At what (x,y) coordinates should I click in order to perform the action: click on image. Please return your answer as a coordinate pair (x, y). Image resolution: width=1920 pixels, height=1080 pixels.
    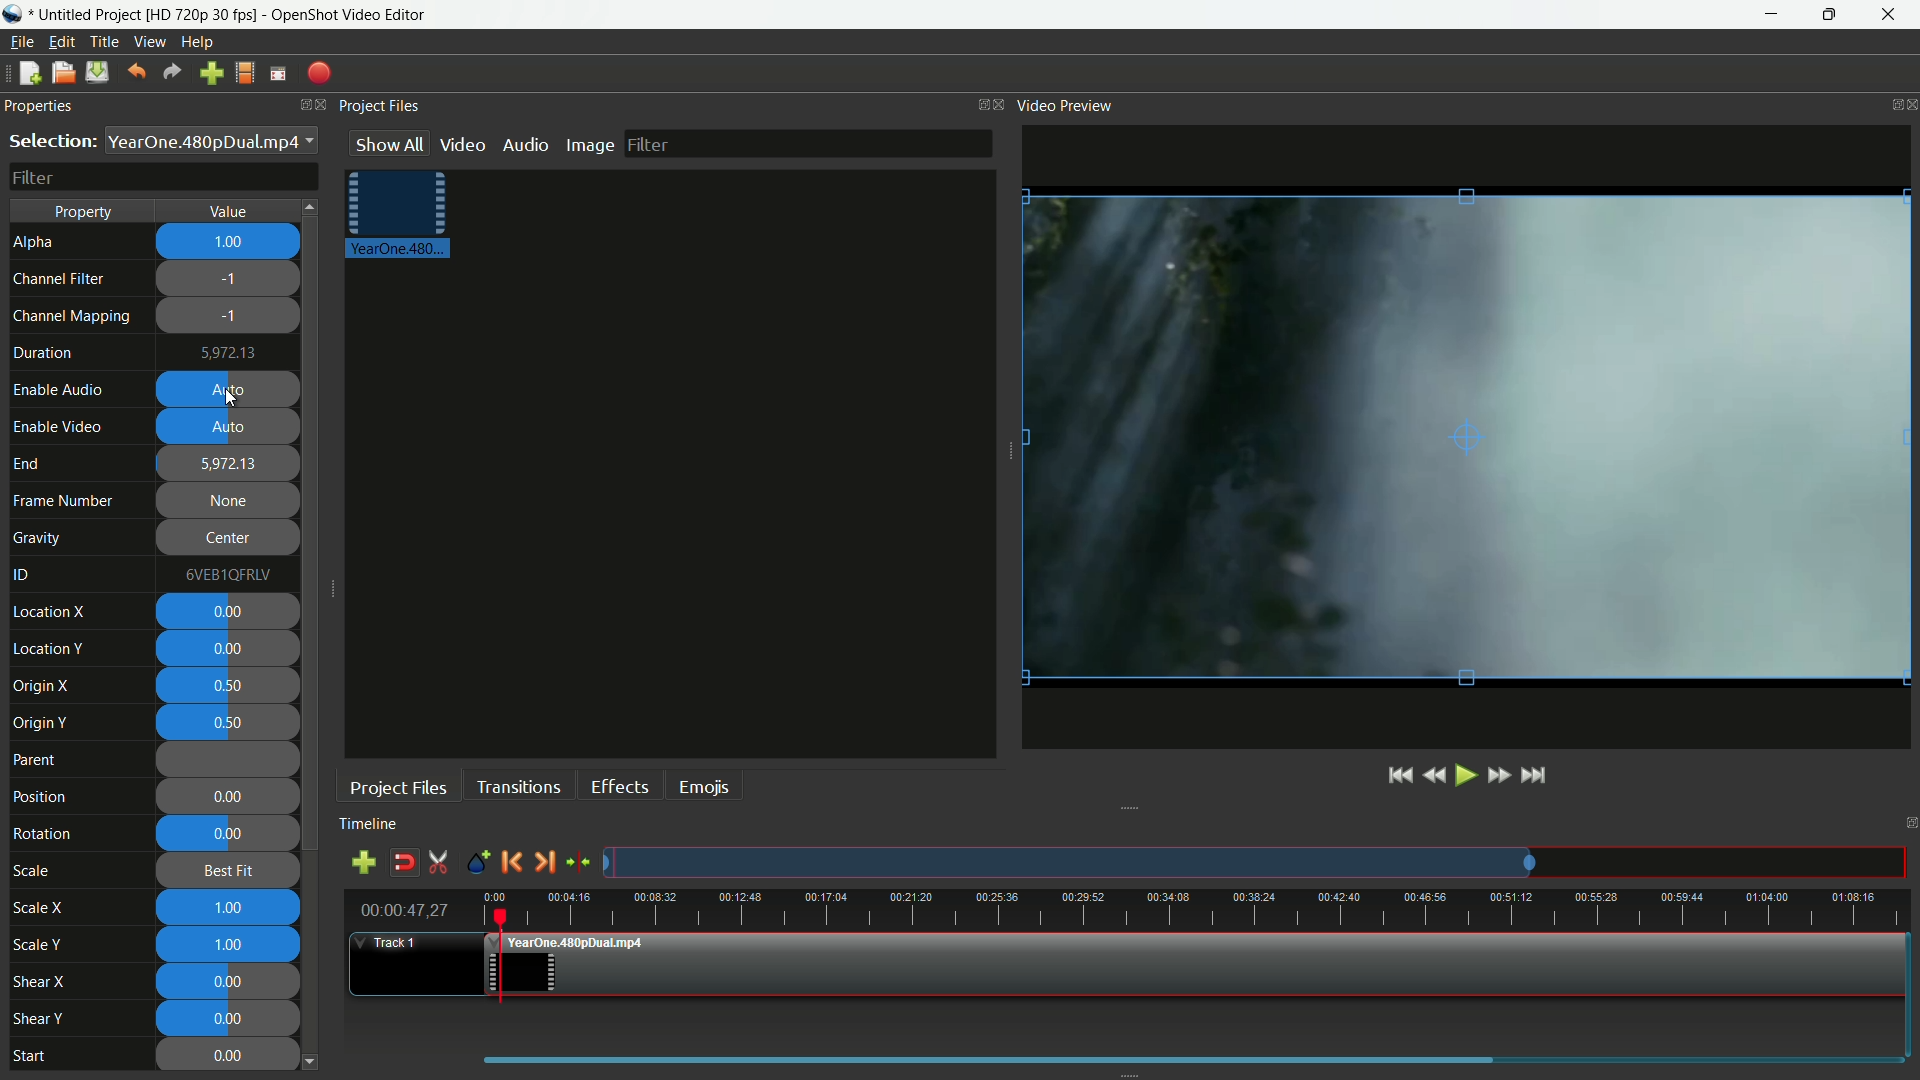
    Looking at the image, I should click on (591, 143).